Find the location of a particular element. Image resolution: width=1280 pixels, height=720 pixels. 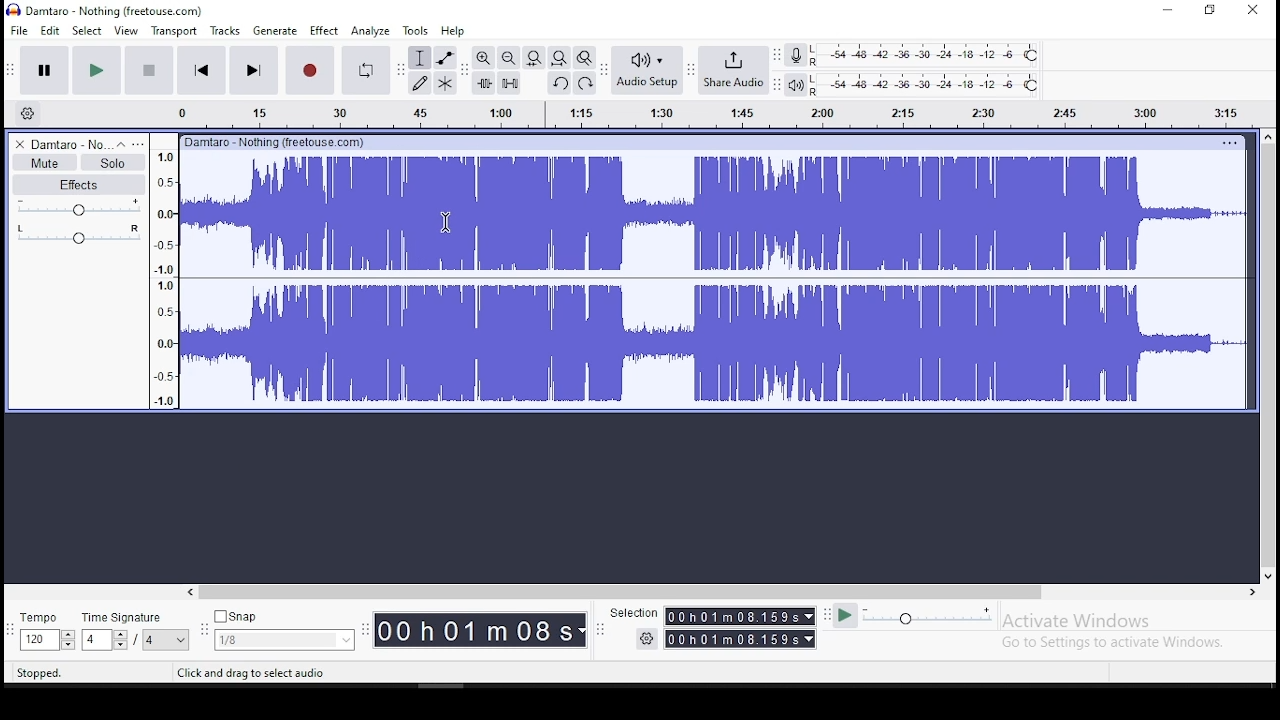

Go to Settings to activate Windows. is located at coordinates (1114, 644).